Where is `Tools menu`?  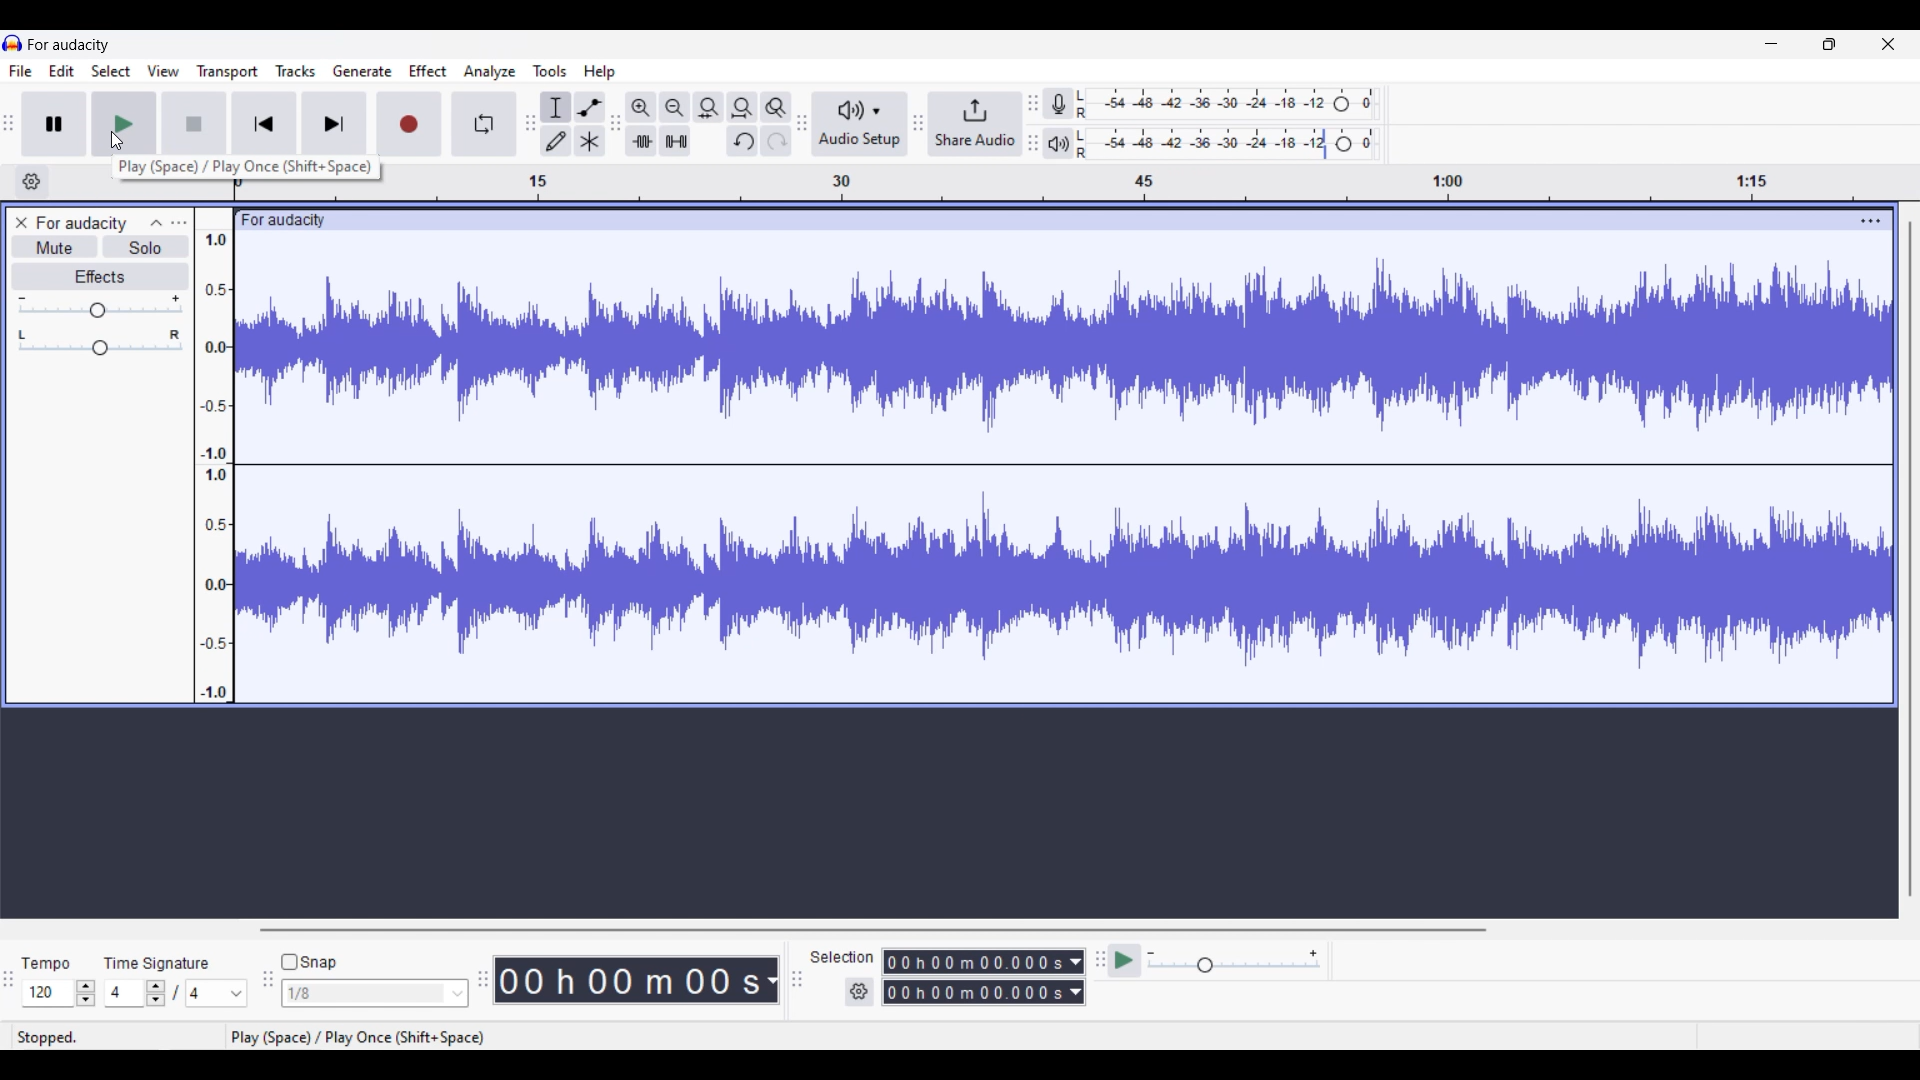 Tools menu is located at coordinates (550, 70).